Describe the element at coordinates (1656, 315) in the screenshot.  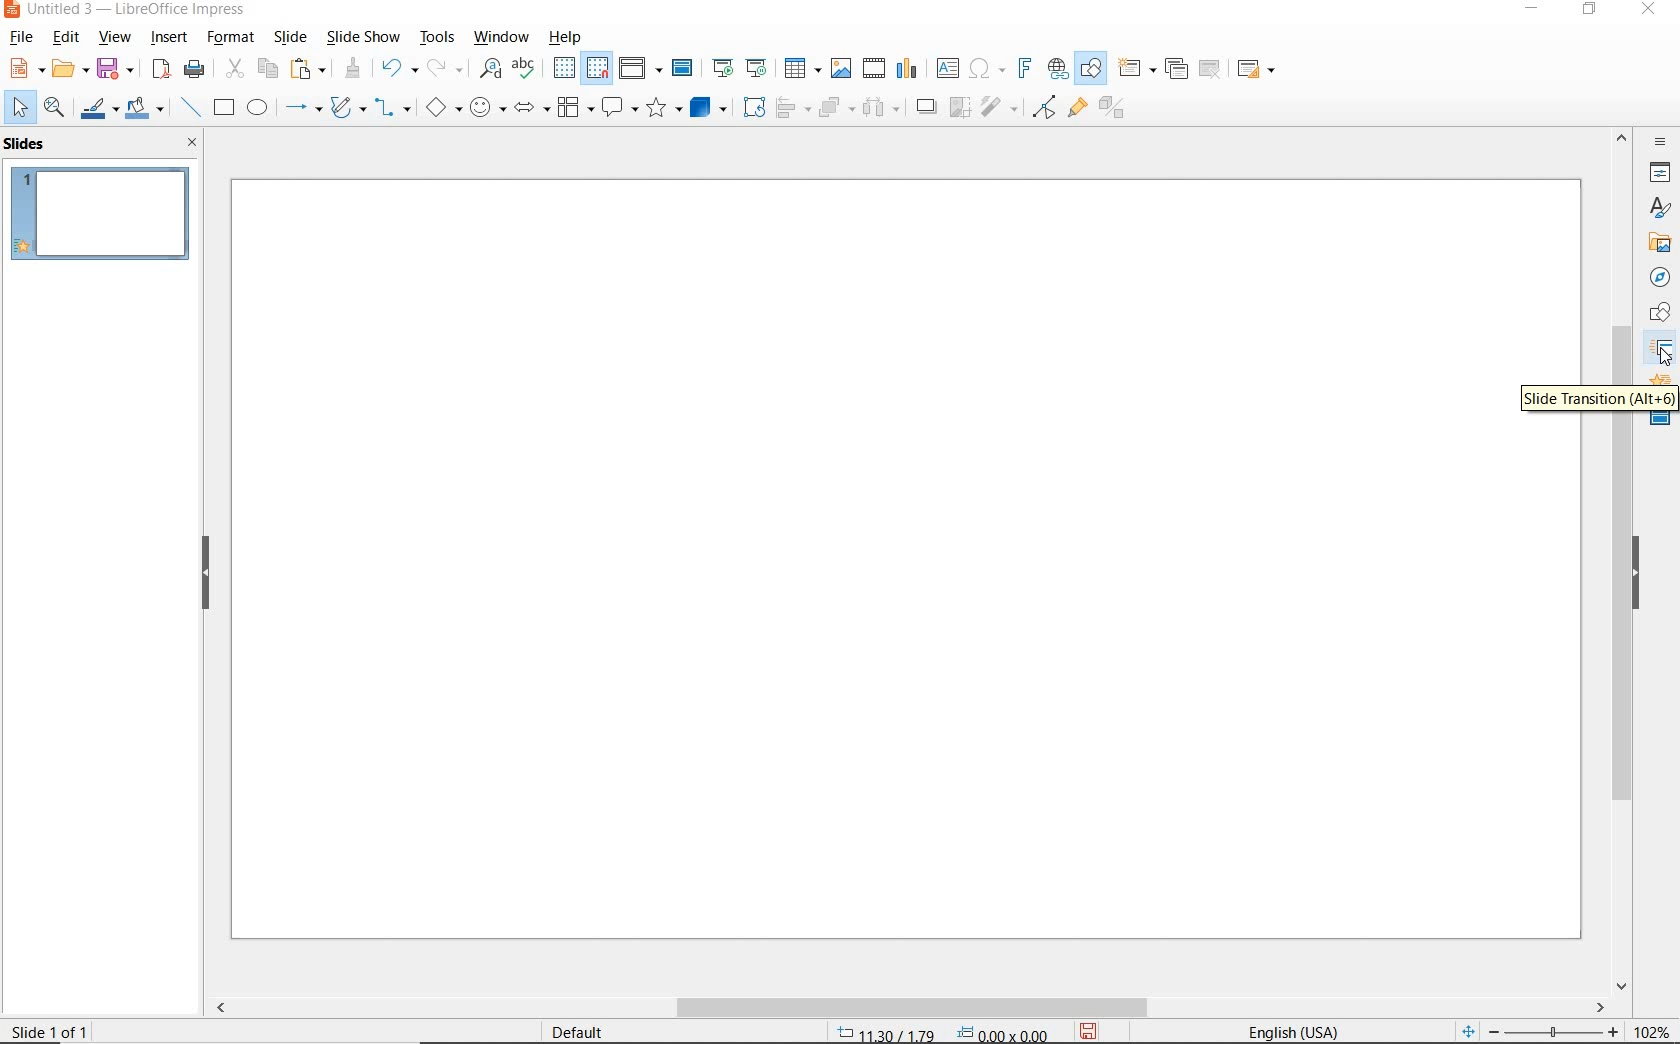
I see `SHAPES` at that location.